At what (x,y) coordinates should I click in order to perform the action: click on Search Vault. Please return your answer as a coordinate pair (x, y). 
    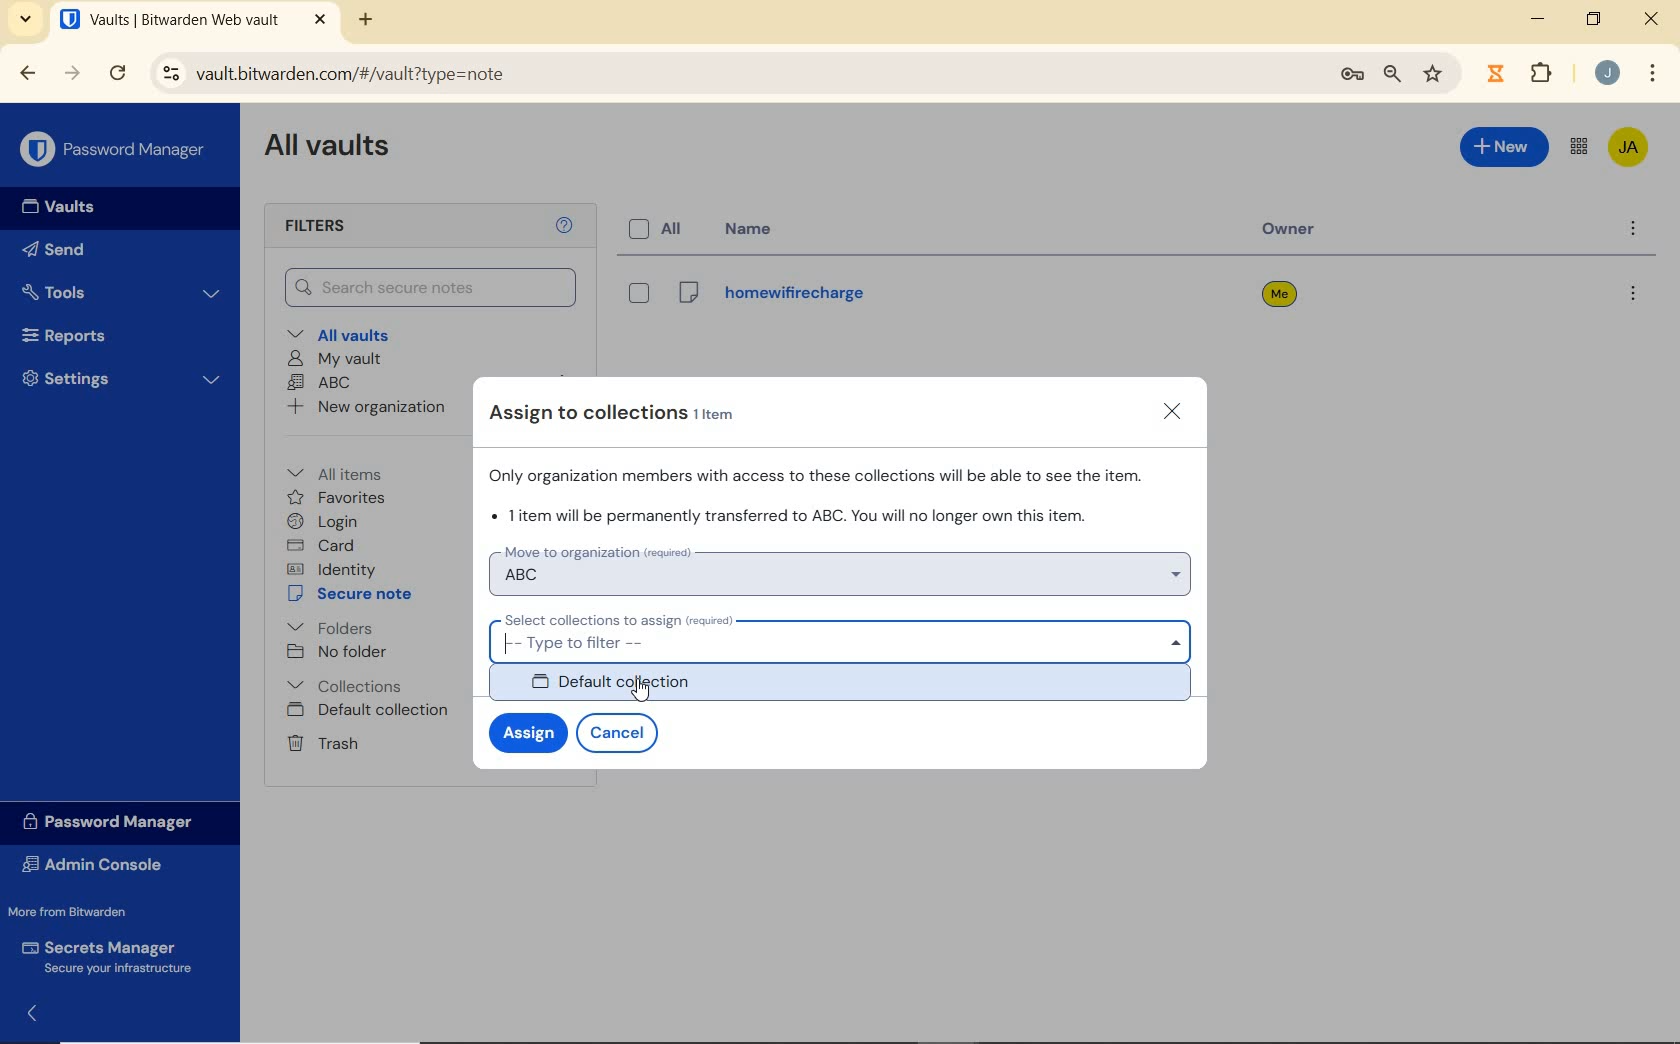
    Looking at the image, I should click on (431, 289).